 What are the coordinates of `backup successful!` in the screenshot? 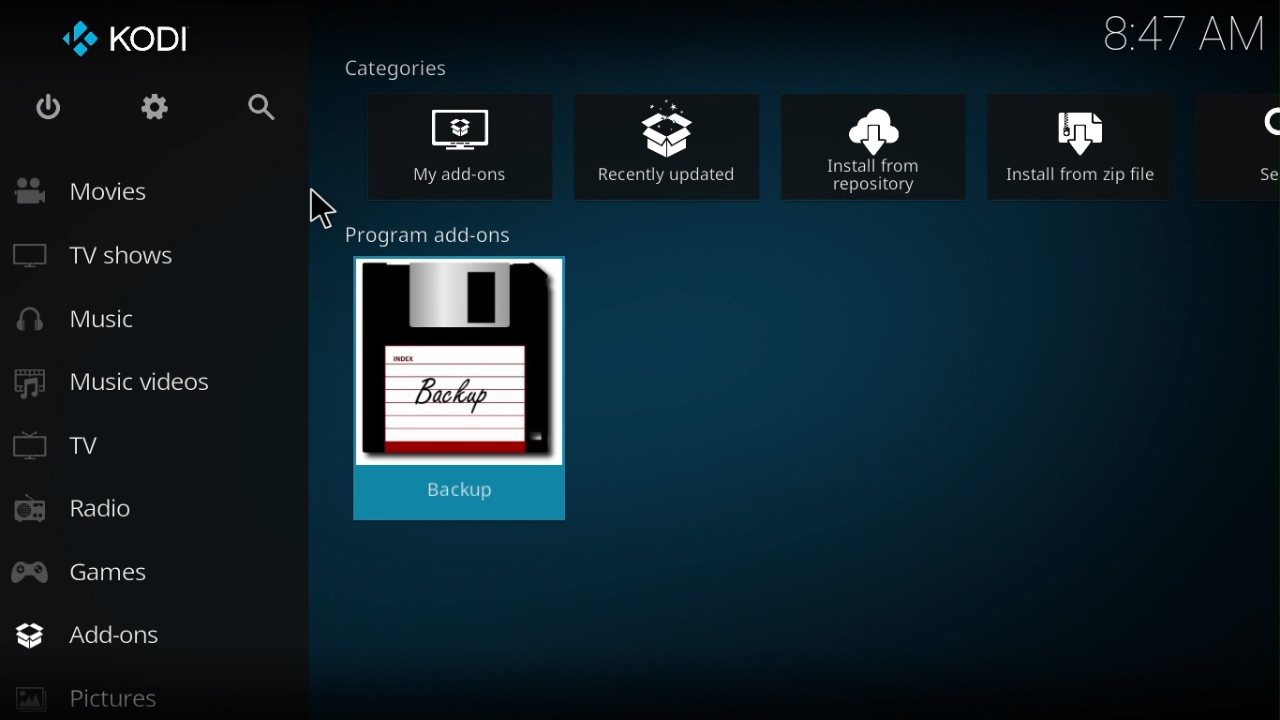 It's located at (464, 379).